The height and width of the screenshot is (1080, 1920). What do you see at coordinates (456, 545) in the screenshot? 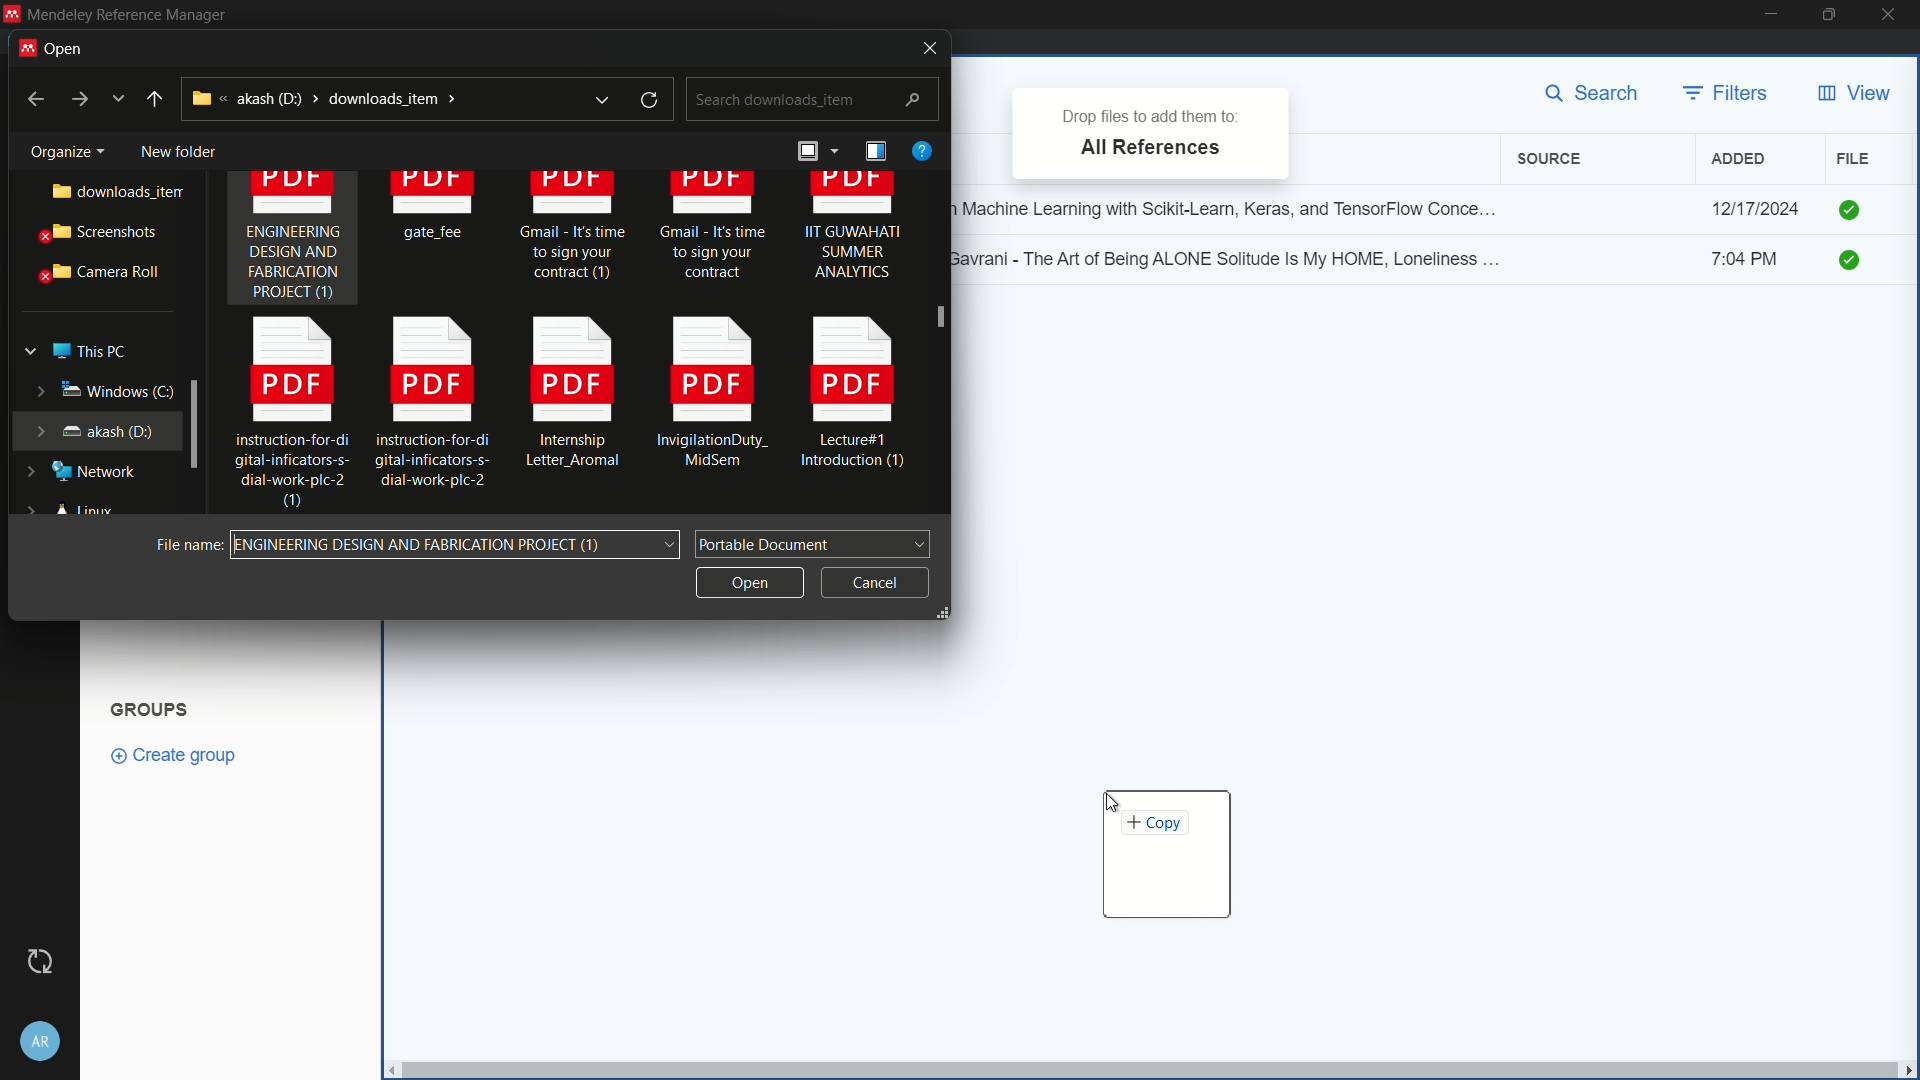
I see `file name: ENGINEERING DESIGN AND FABRICATION PROJECT (1)` at bounding box center [456, 545].